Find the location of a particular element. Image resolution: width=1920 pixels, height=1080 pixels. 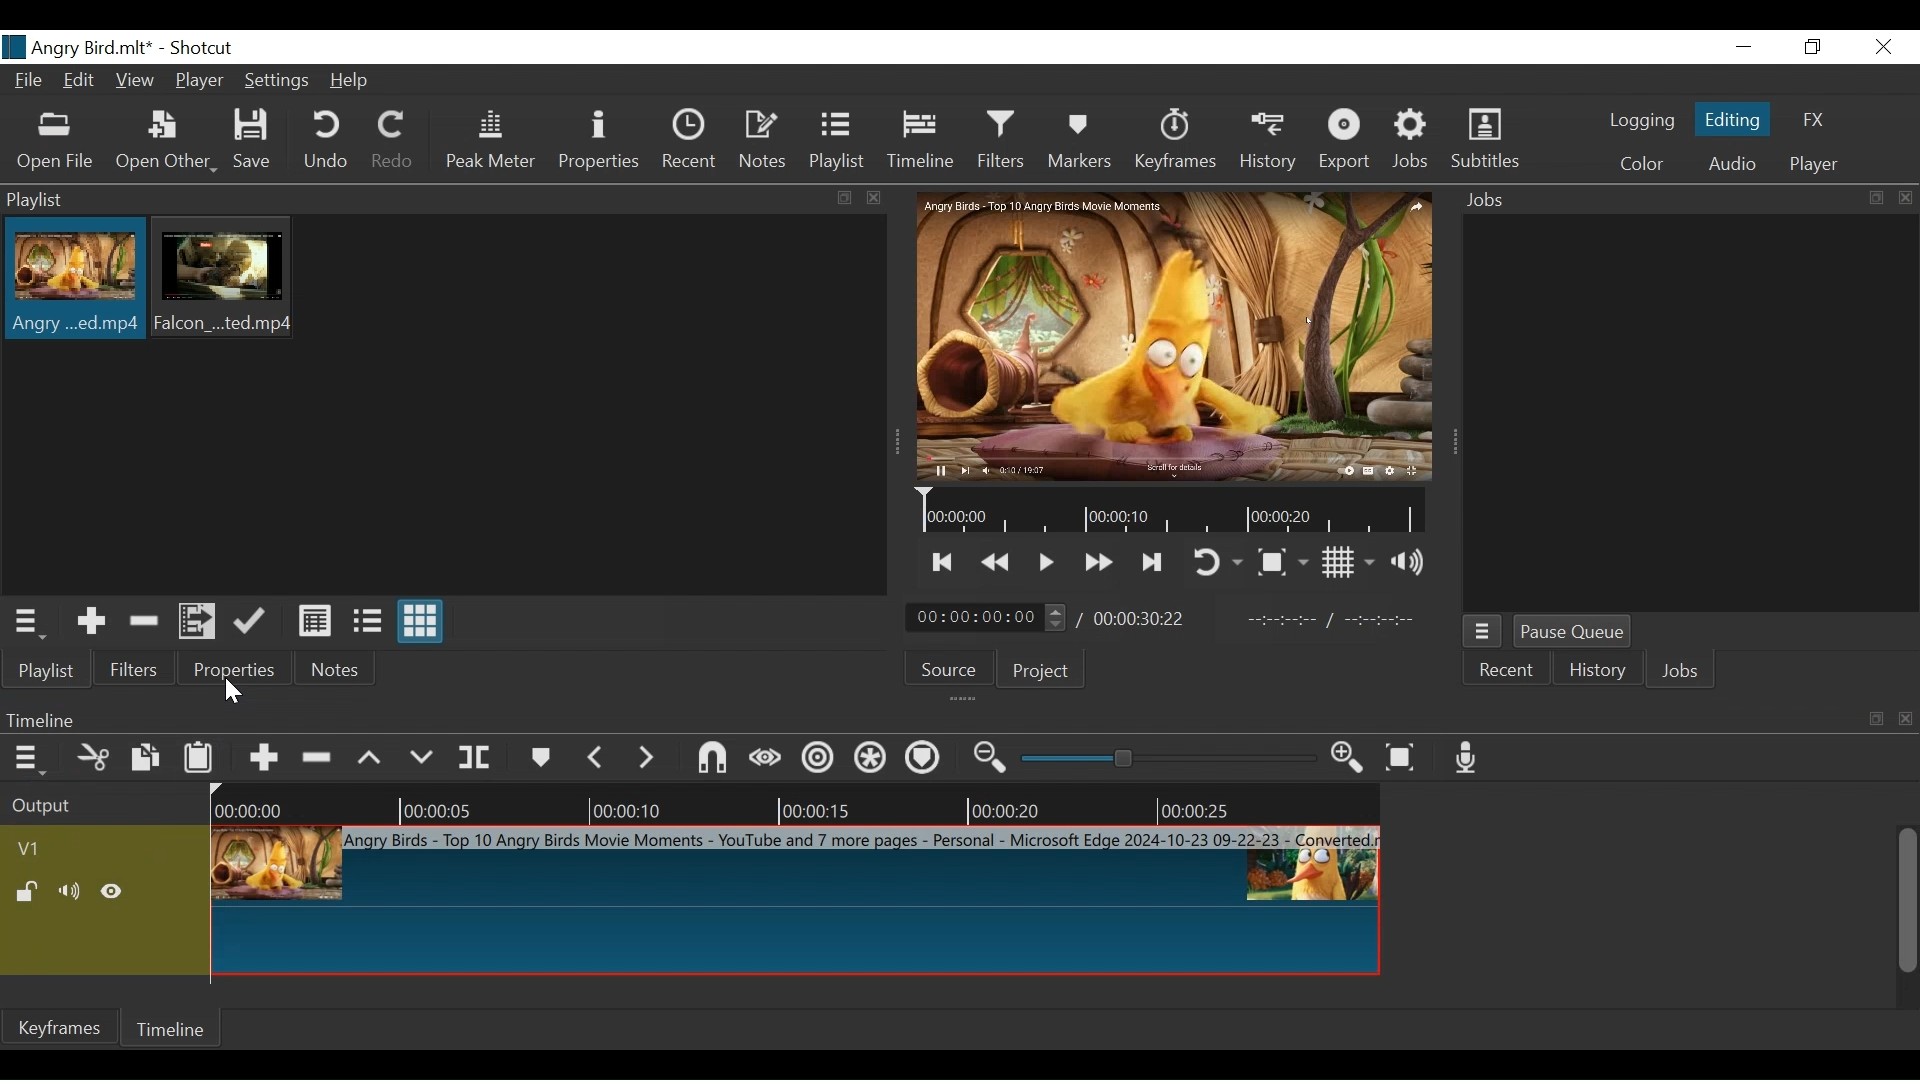

In Point is located at coordinates (1334, 621).